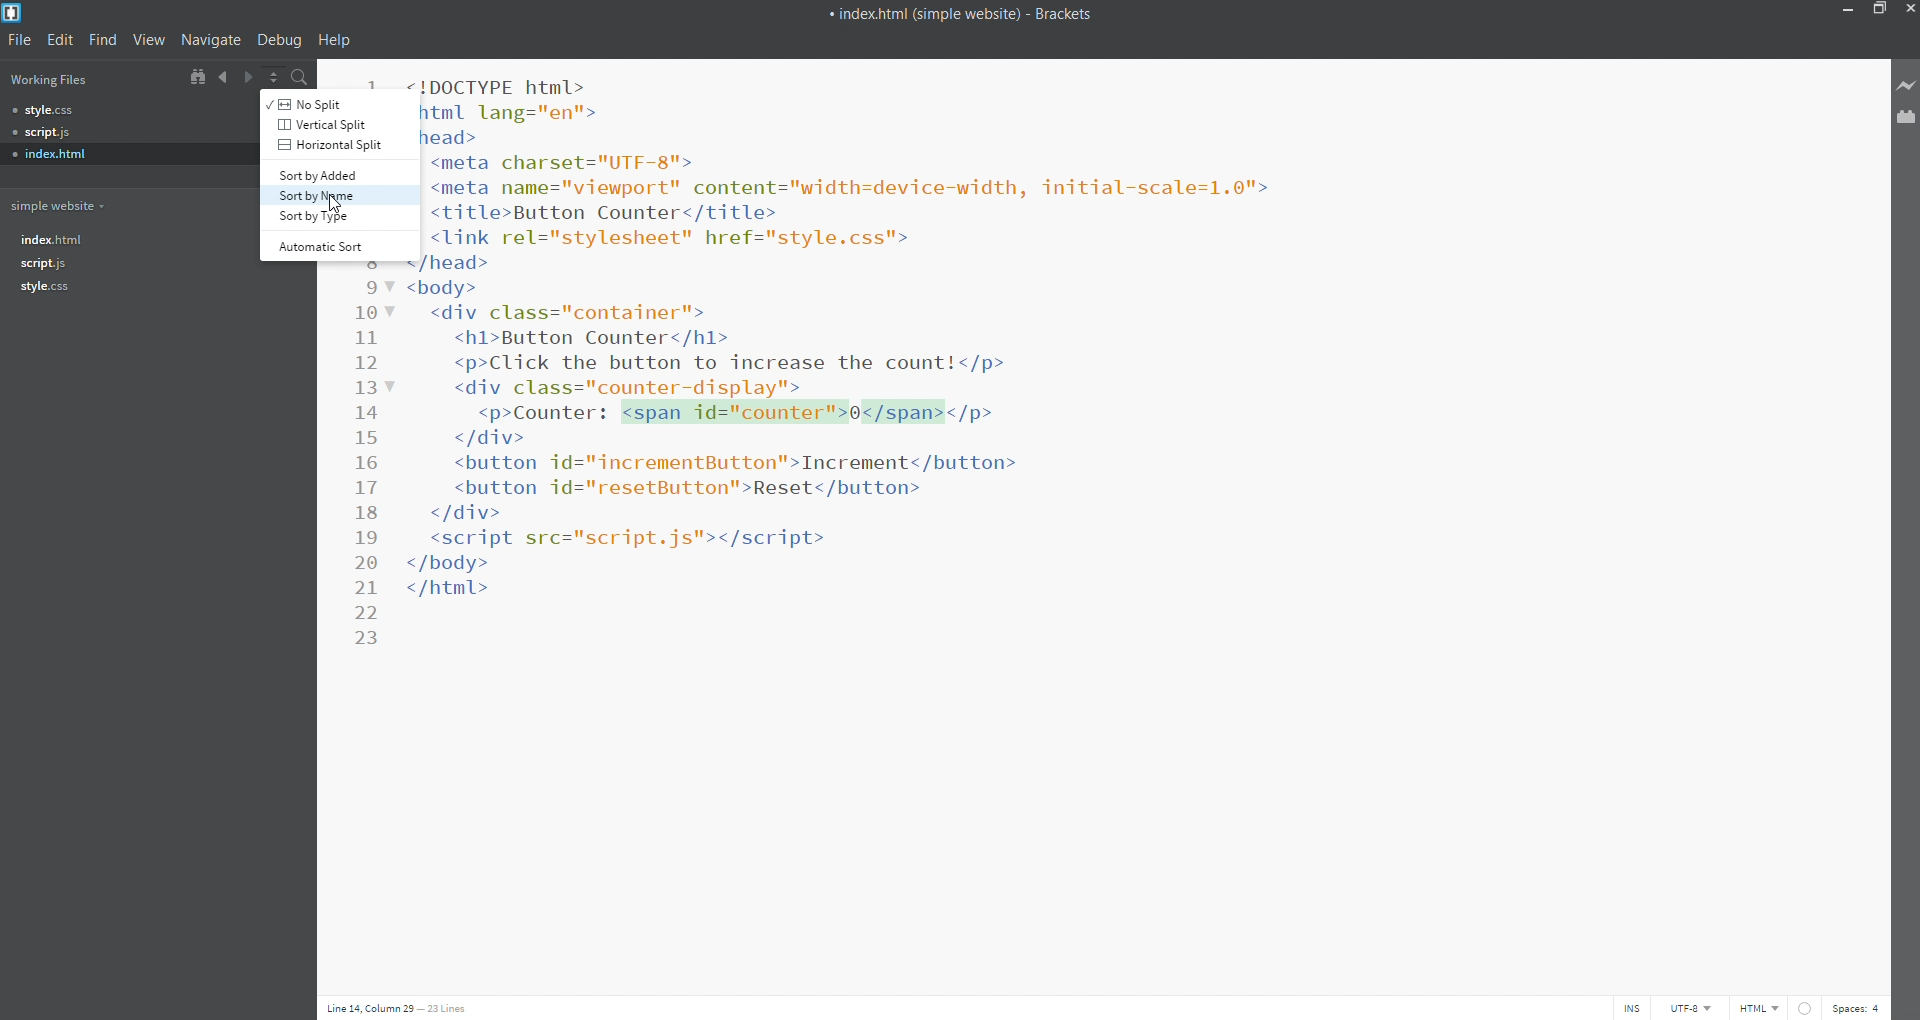  Describe the element at coordinates (101, 241) in the screenshot. I see `index.html` at that location.